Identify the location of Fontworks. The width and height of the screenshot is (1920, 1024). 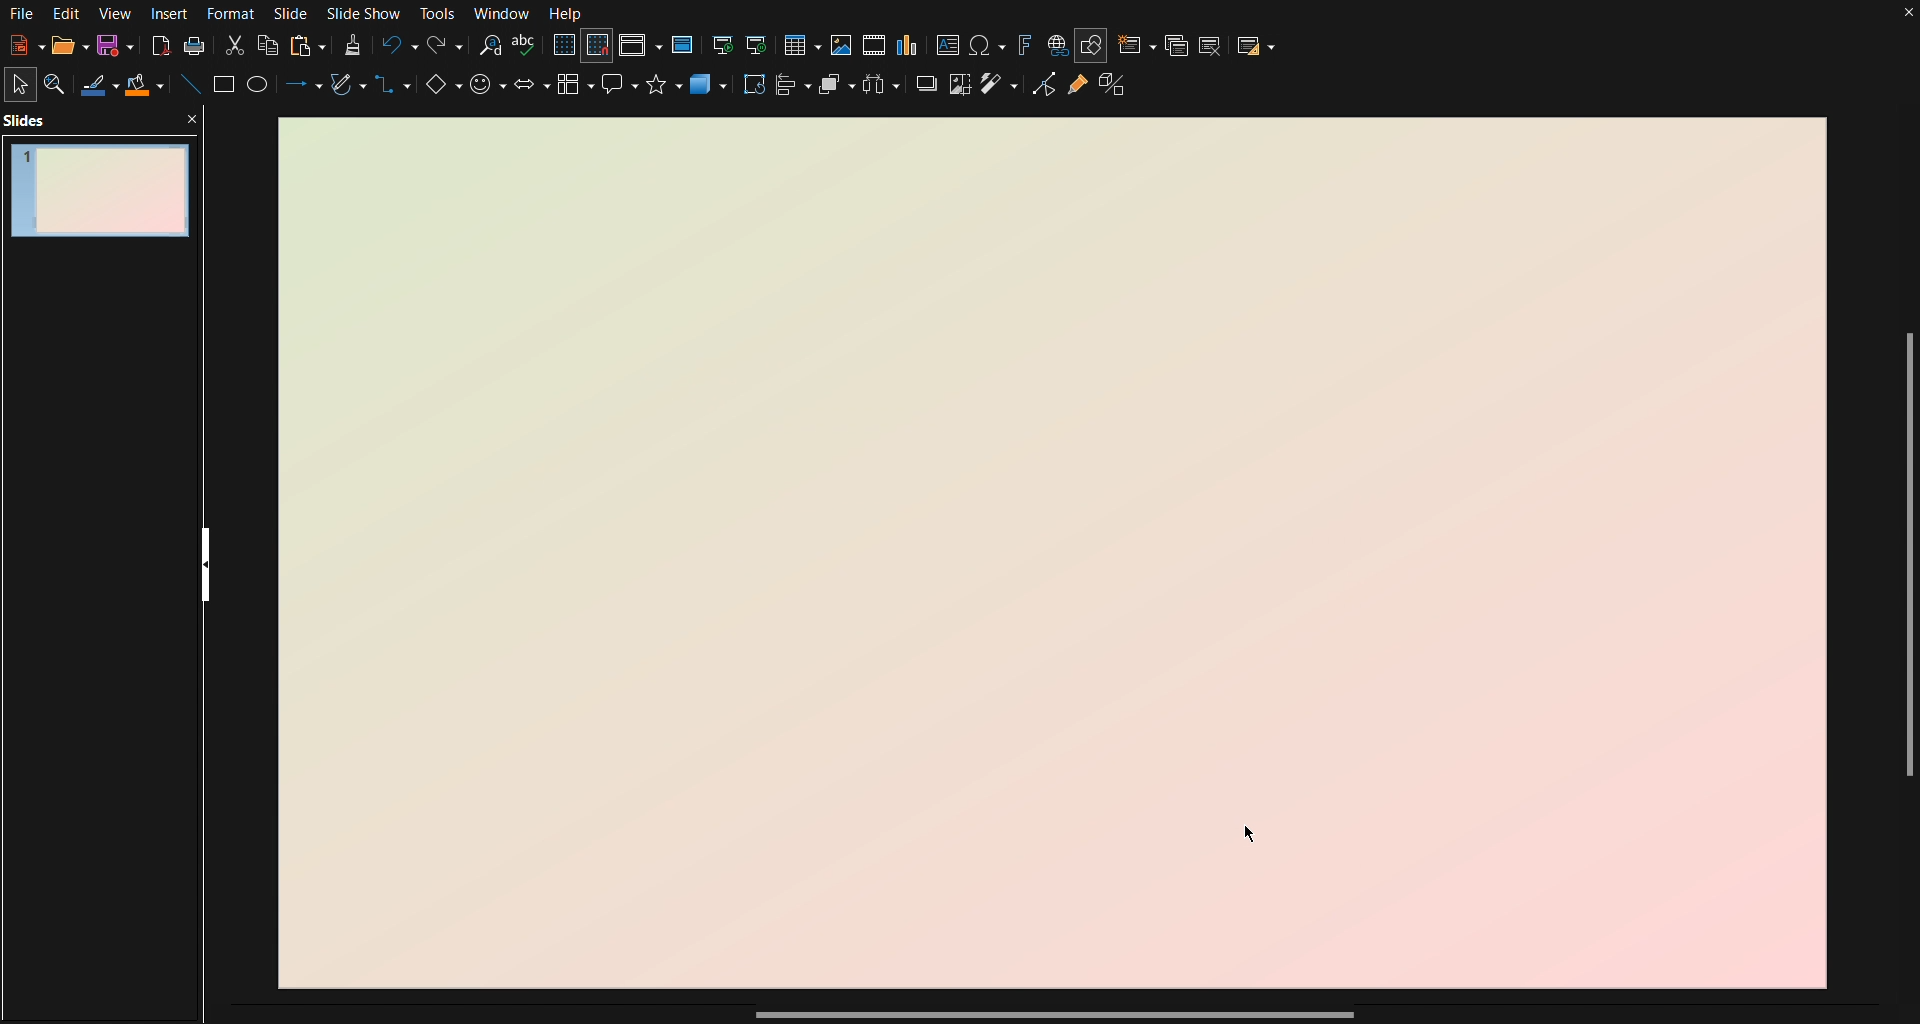
(1024, 43).